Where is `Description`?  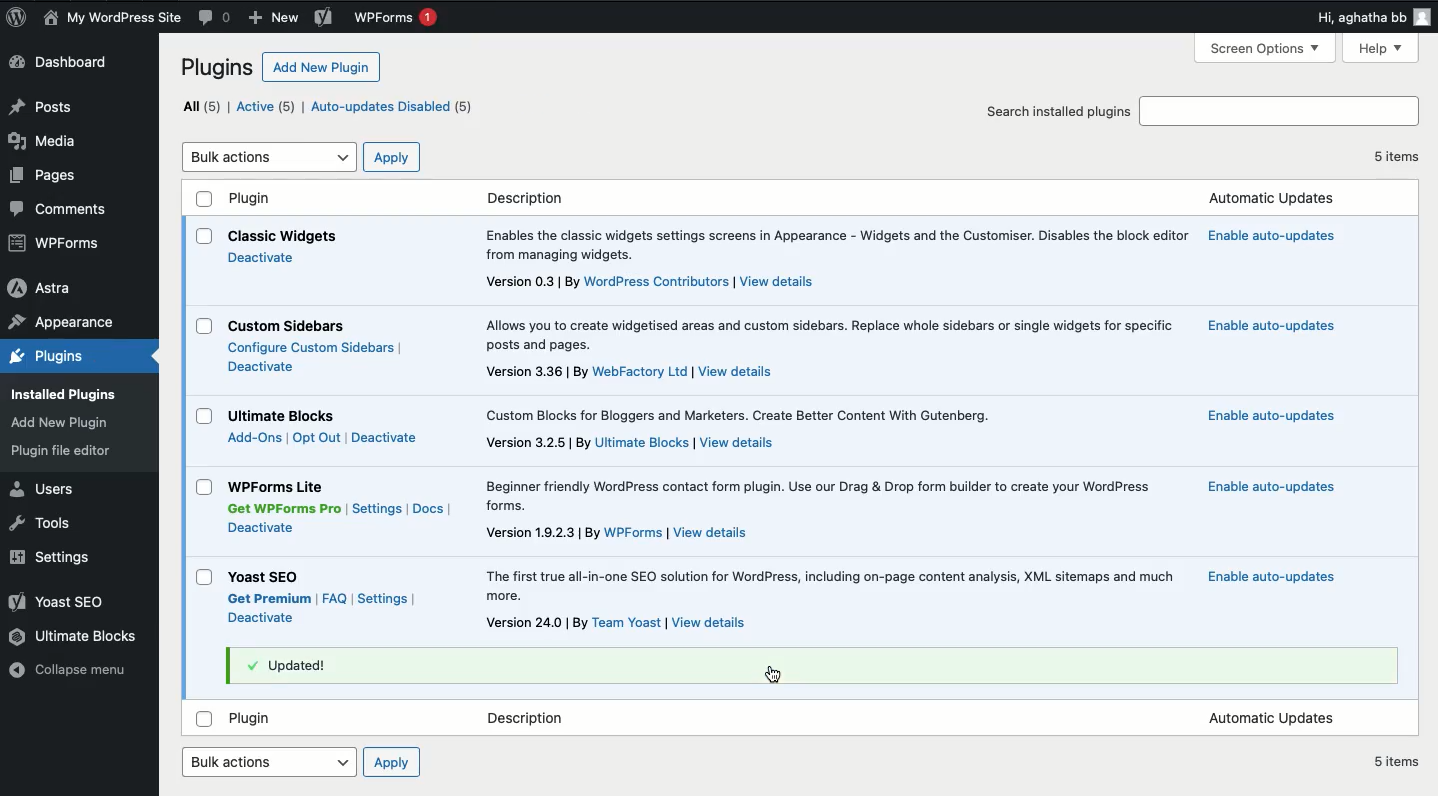 Description is located at coordinates (835, 246).